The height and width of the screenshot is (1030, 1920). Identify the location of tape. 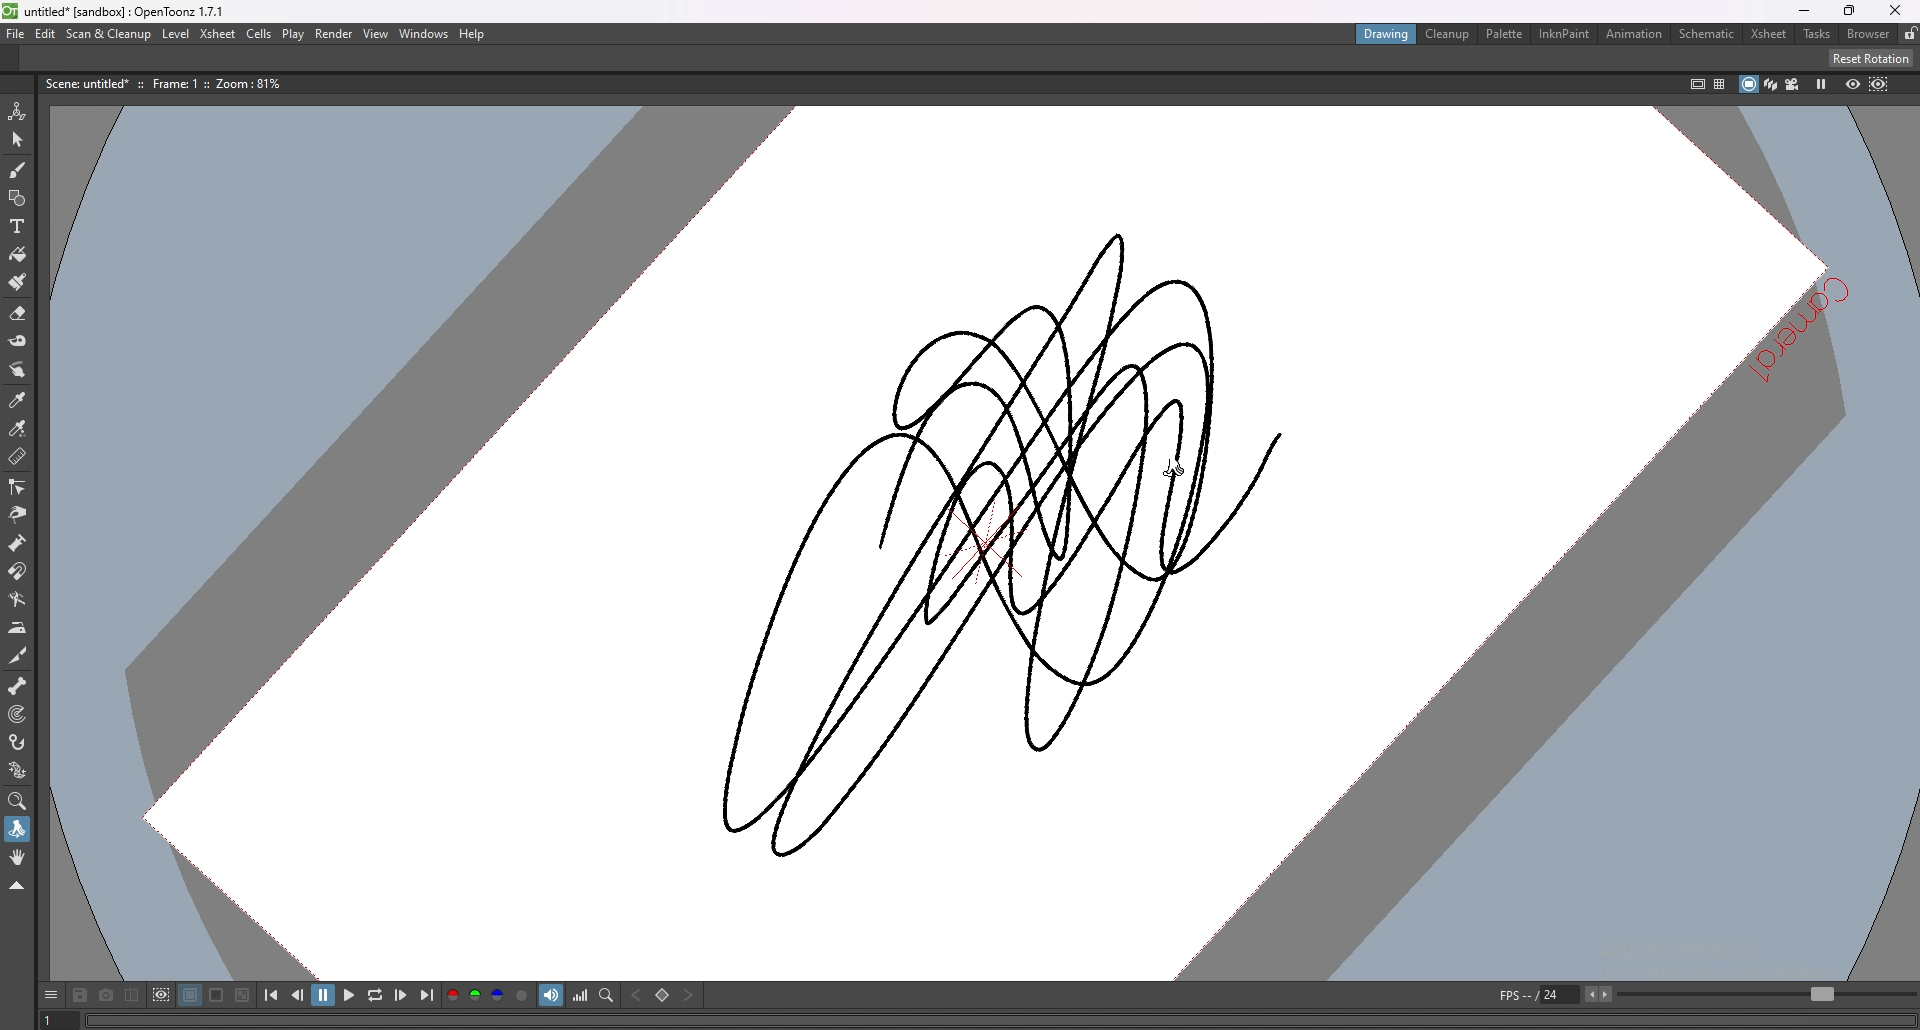
(19, 341).